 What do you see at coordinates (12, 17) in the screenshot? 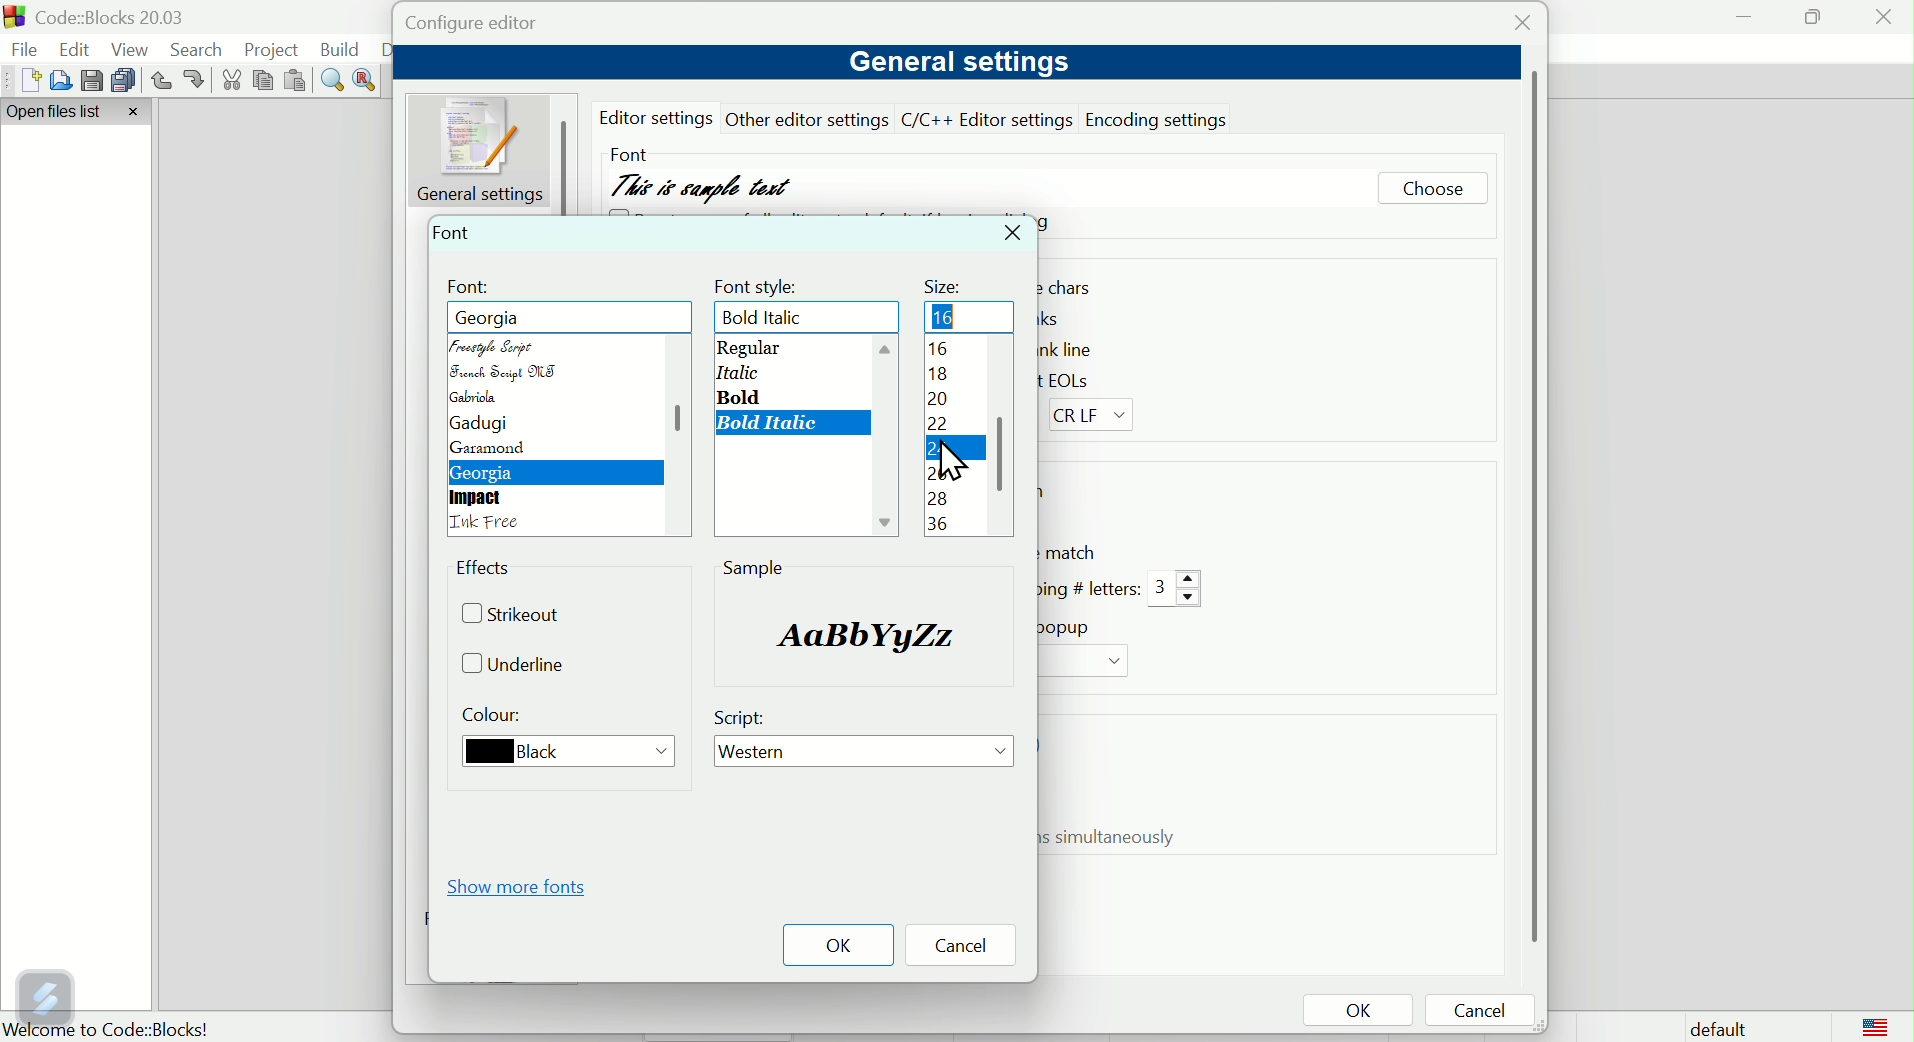
I see `app logo` at bounding box center [12, 17].